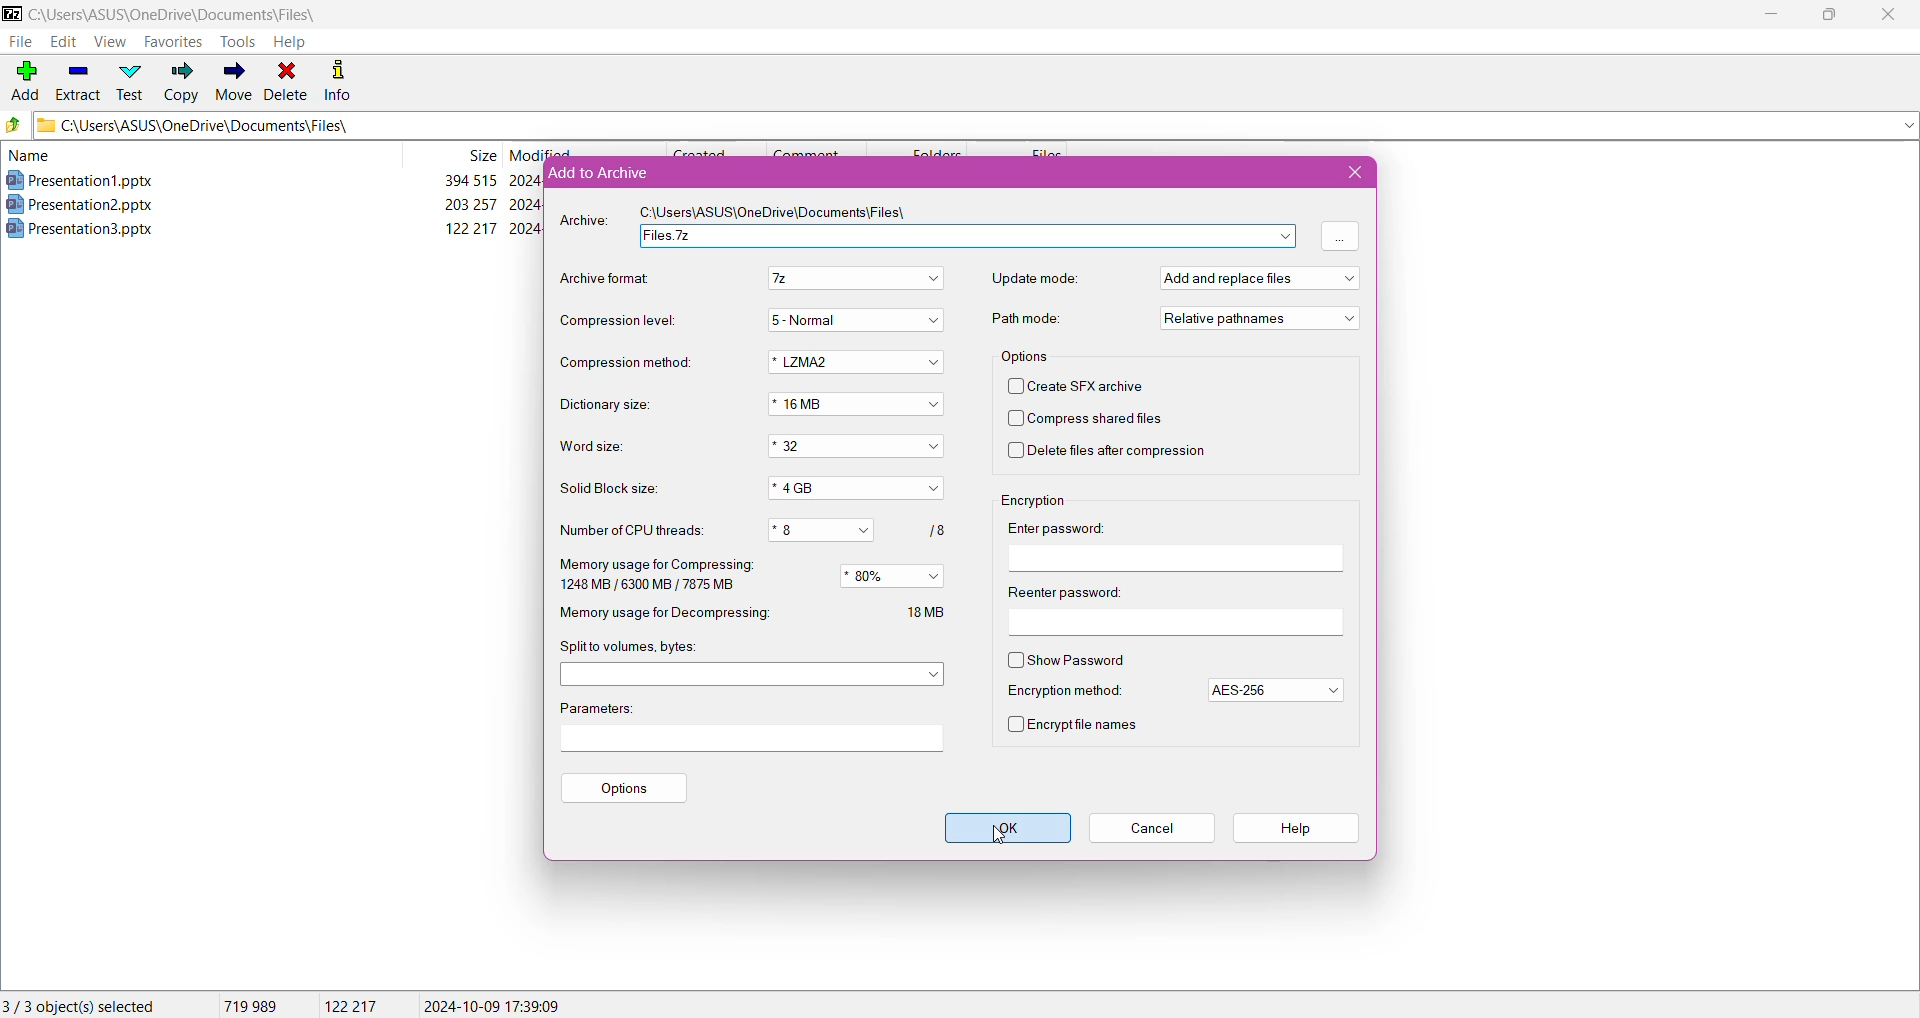 The height and width of the screenshot is (1018, 1920). Describe the element at coordinates (1836, 14) in the screenshot. I see `Restore Down` at that location.